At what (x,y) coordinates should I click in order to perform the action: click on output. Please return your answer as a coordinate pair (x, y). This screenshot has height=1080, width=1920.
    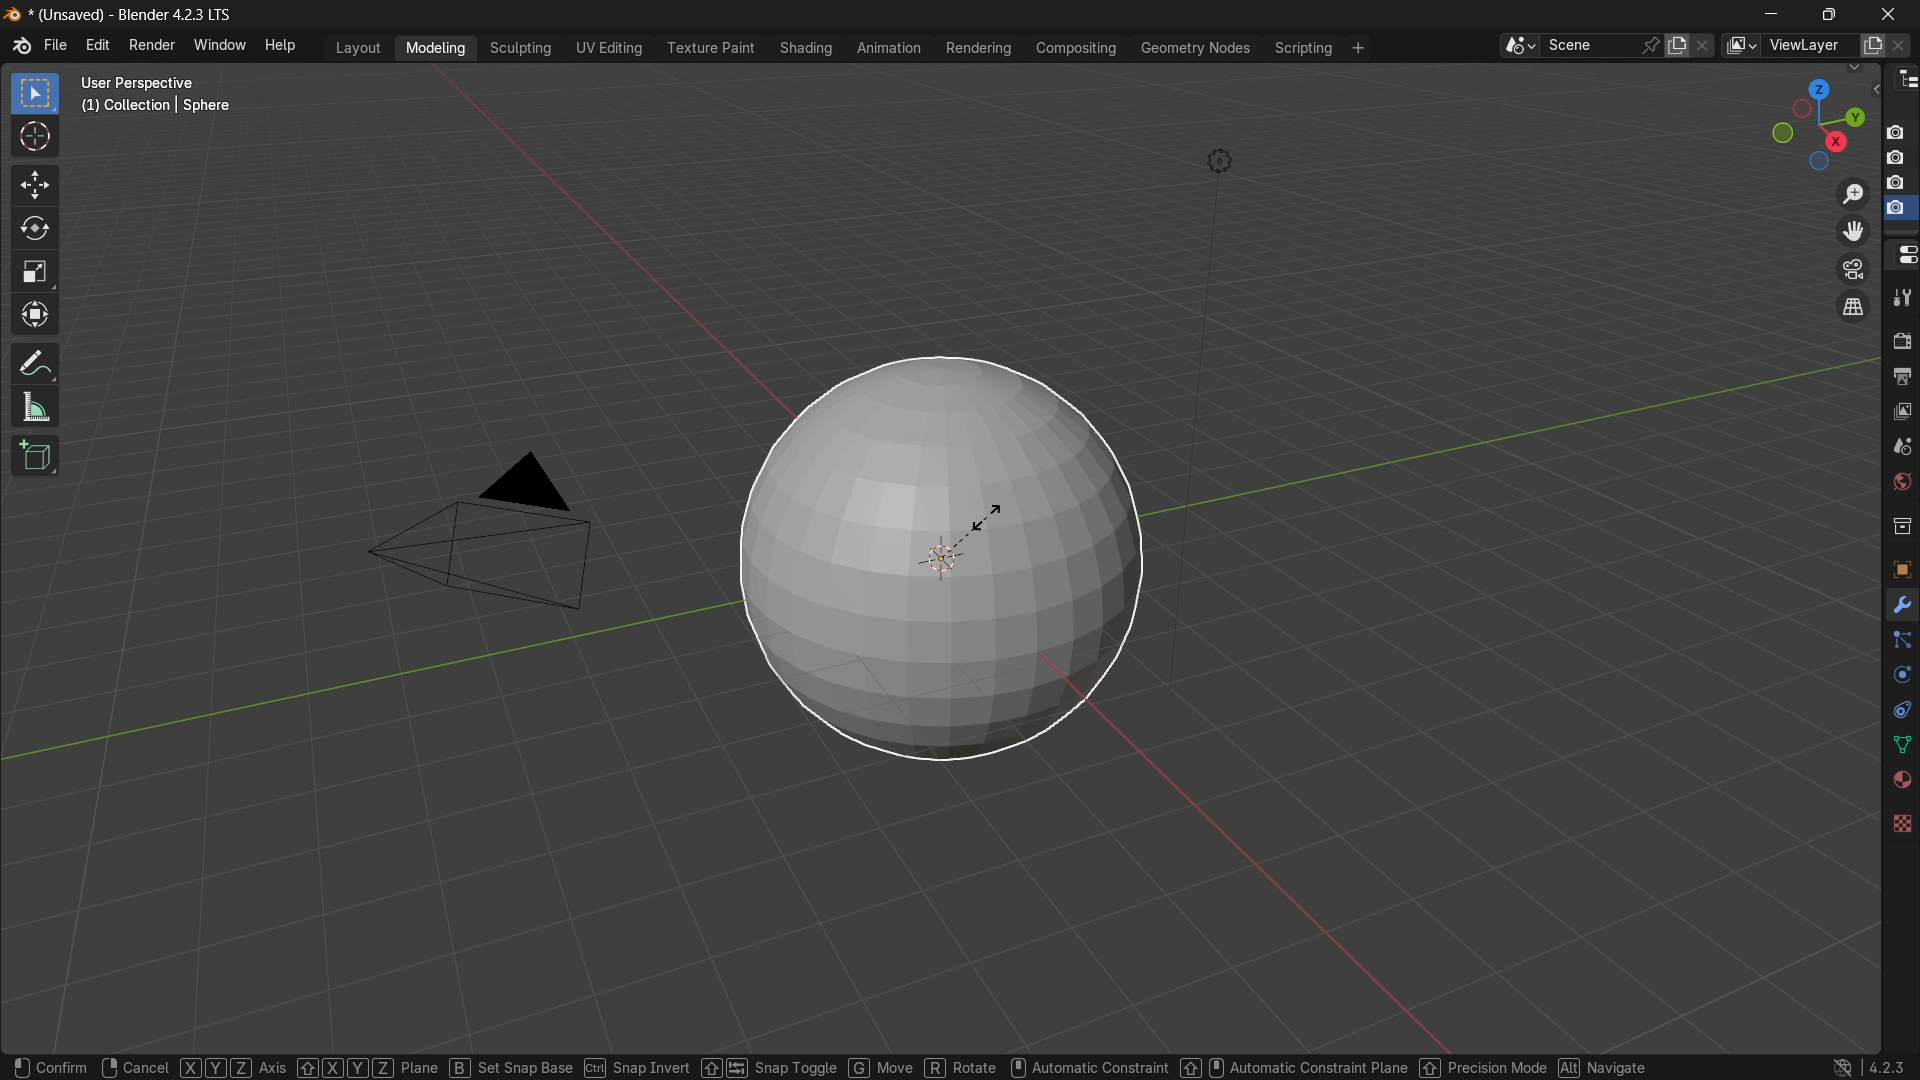
    Looking at the image, I should click on (1901, 377).